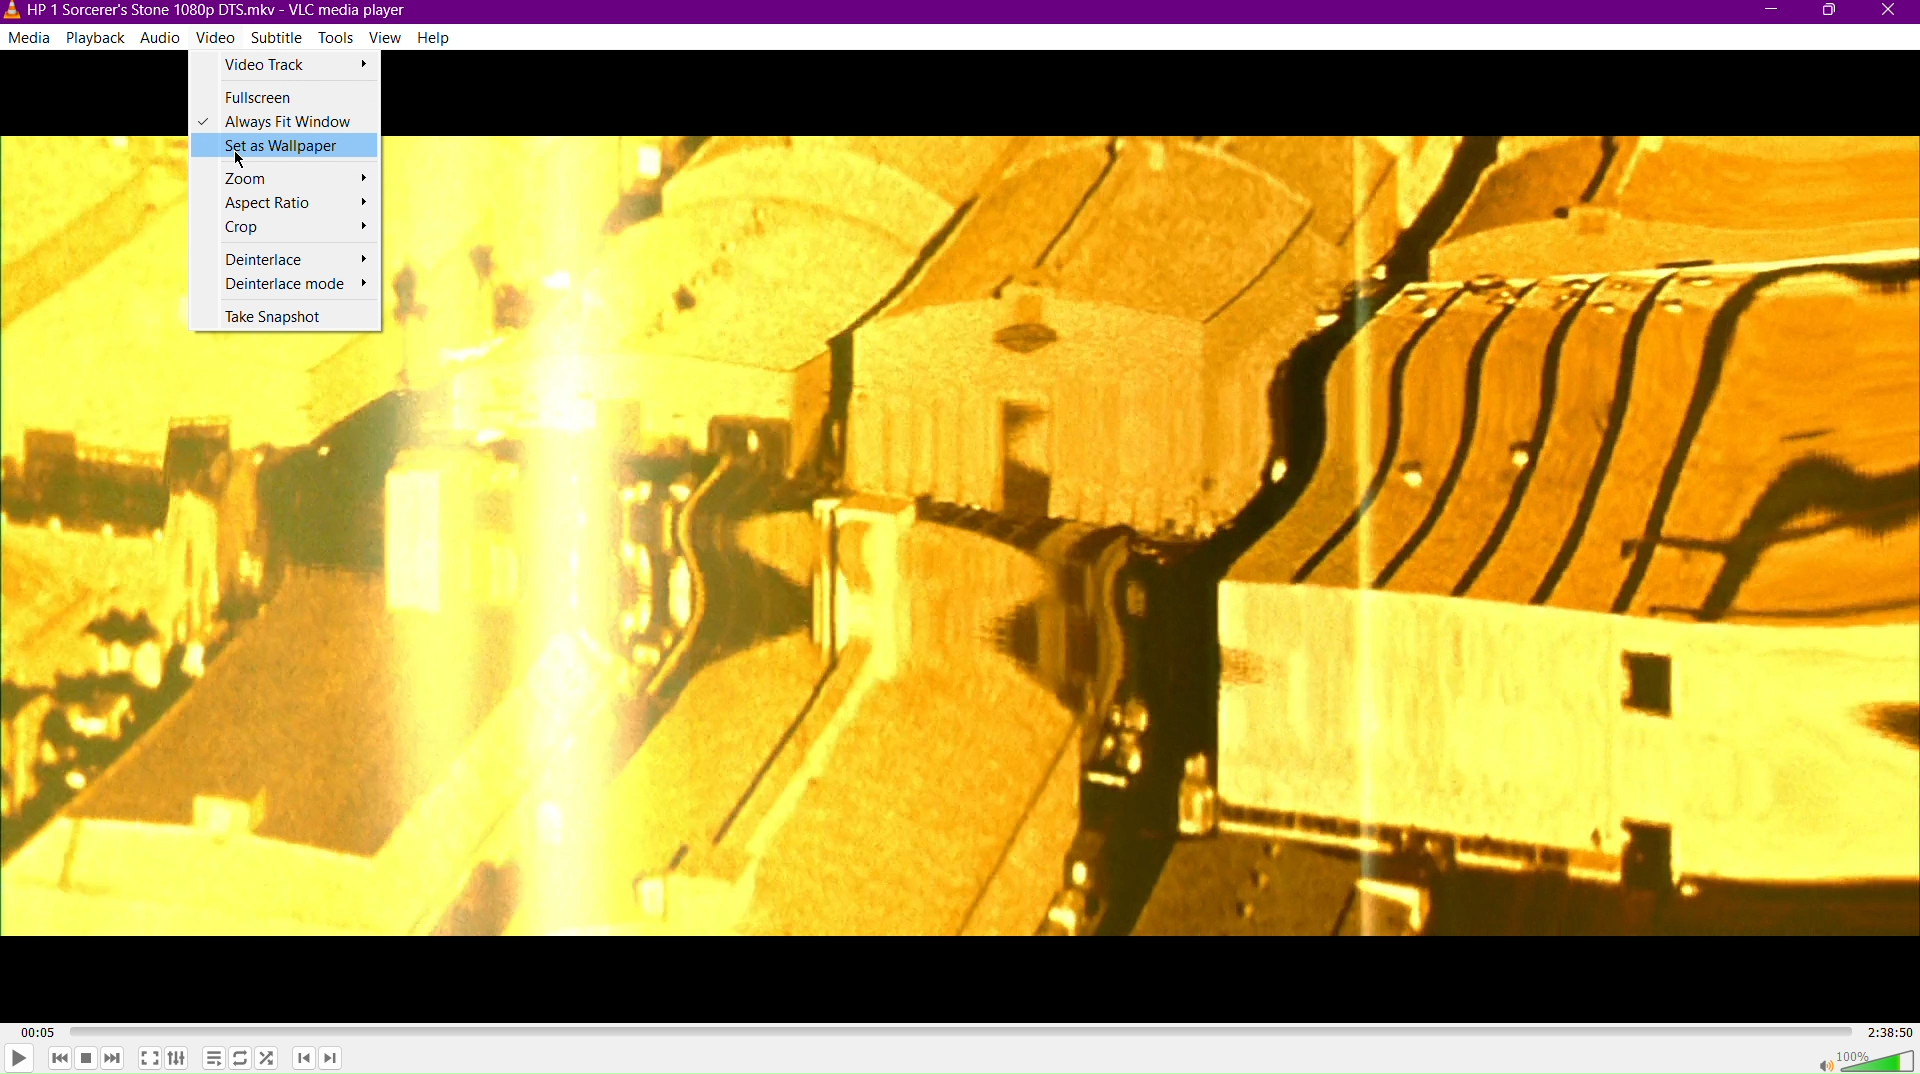  I want to click on End time, so click(1886, 1035).